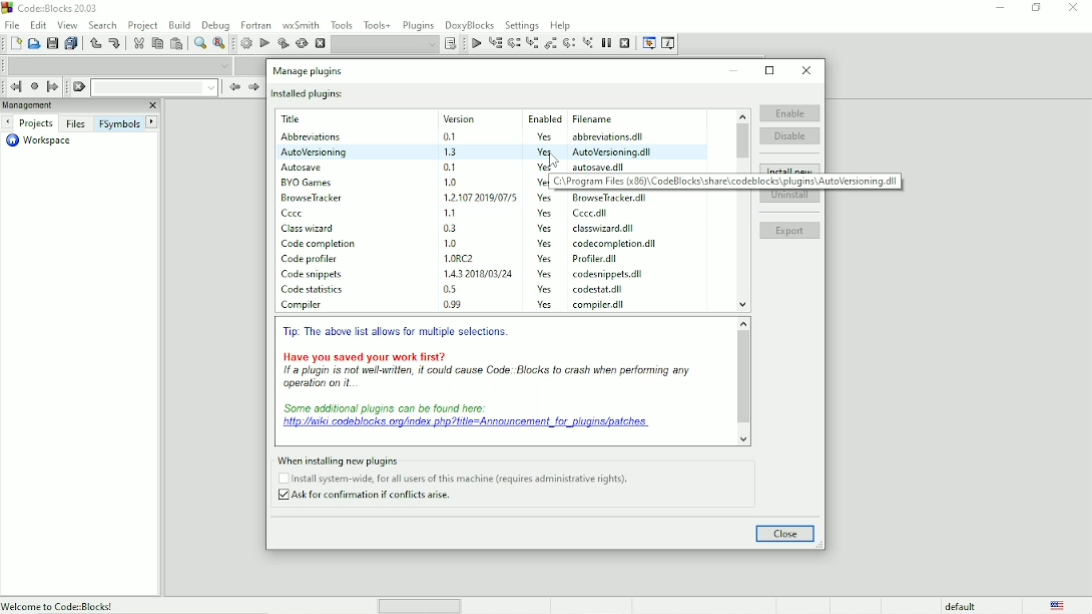 The image size is (1092, 614). Describe the element at coordinates (296, 214) in the screenshot. I see `Cccc` at that location.